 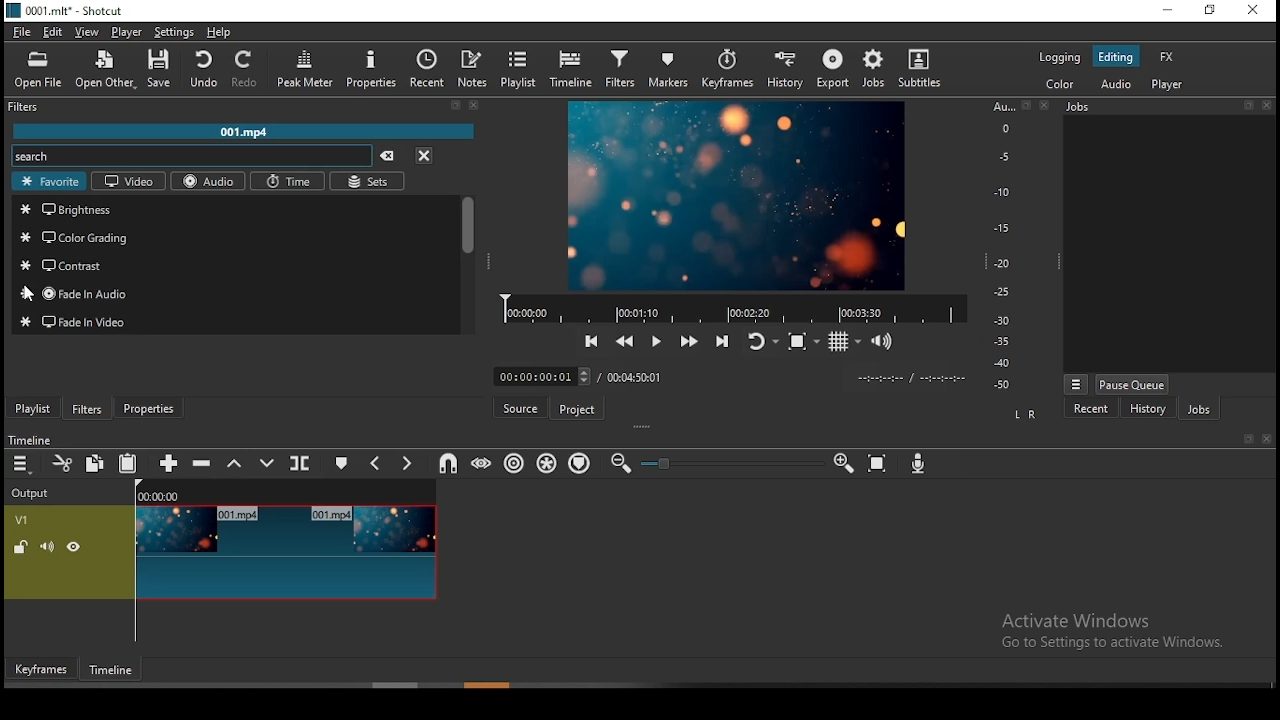 I want to click on time, so click(x=288, y=181).